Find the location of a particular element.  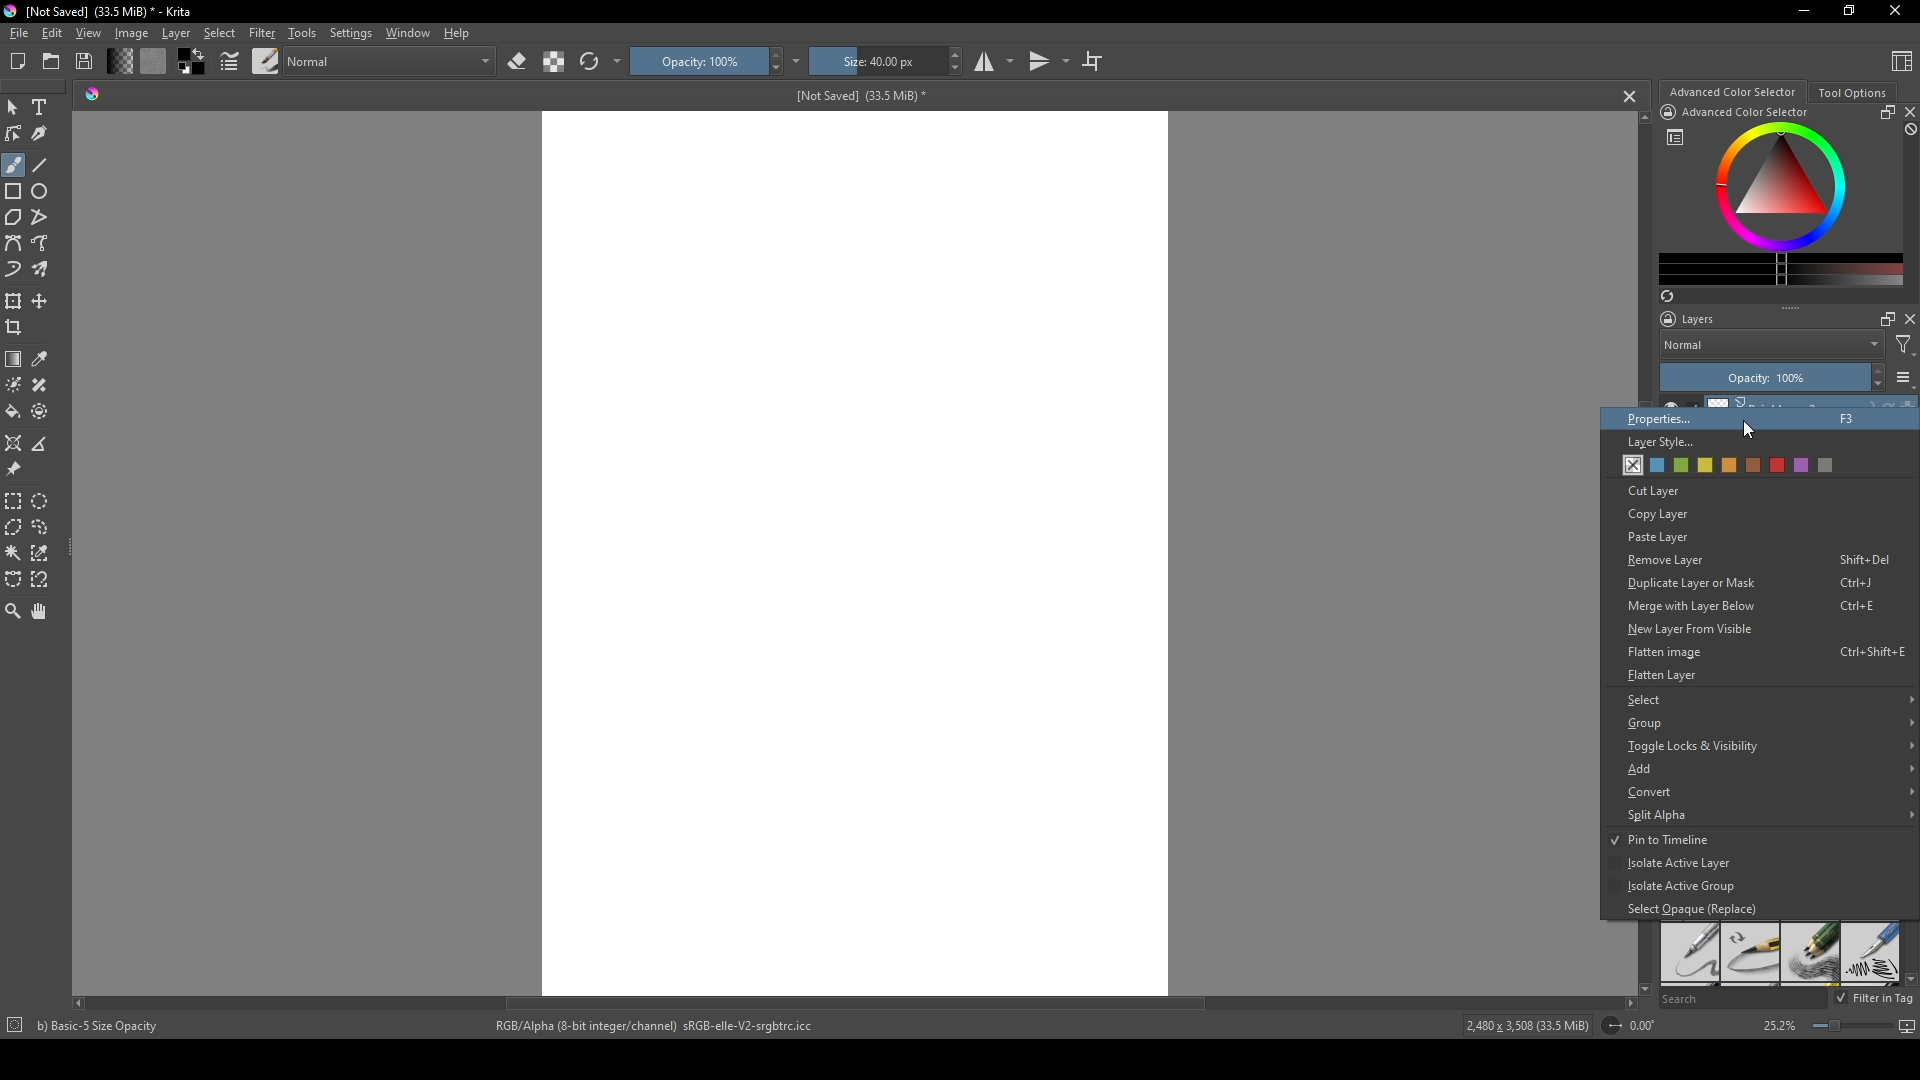

Convert is located at coordinates (1769, 793).